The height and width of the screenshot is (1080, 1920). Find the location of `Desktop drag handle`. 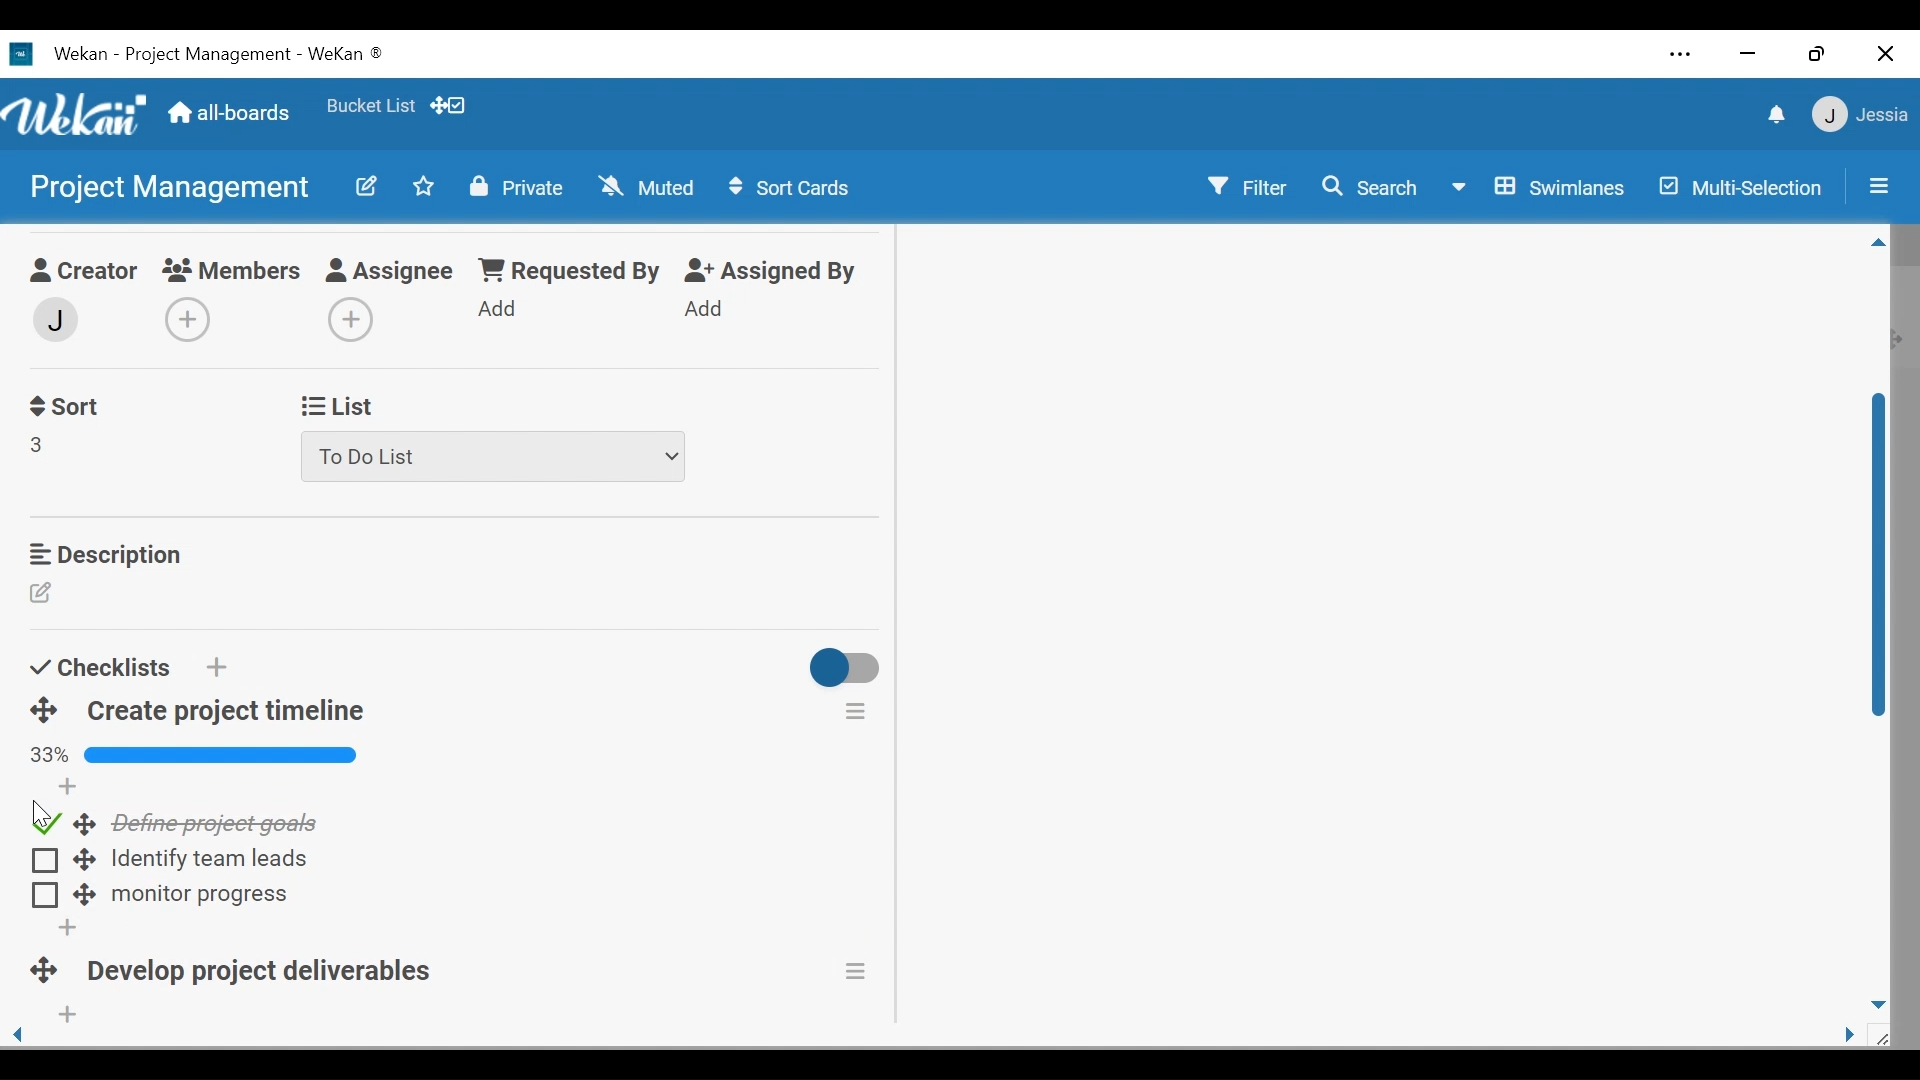

Desktop drag handle is located at coordinates (82, 825).